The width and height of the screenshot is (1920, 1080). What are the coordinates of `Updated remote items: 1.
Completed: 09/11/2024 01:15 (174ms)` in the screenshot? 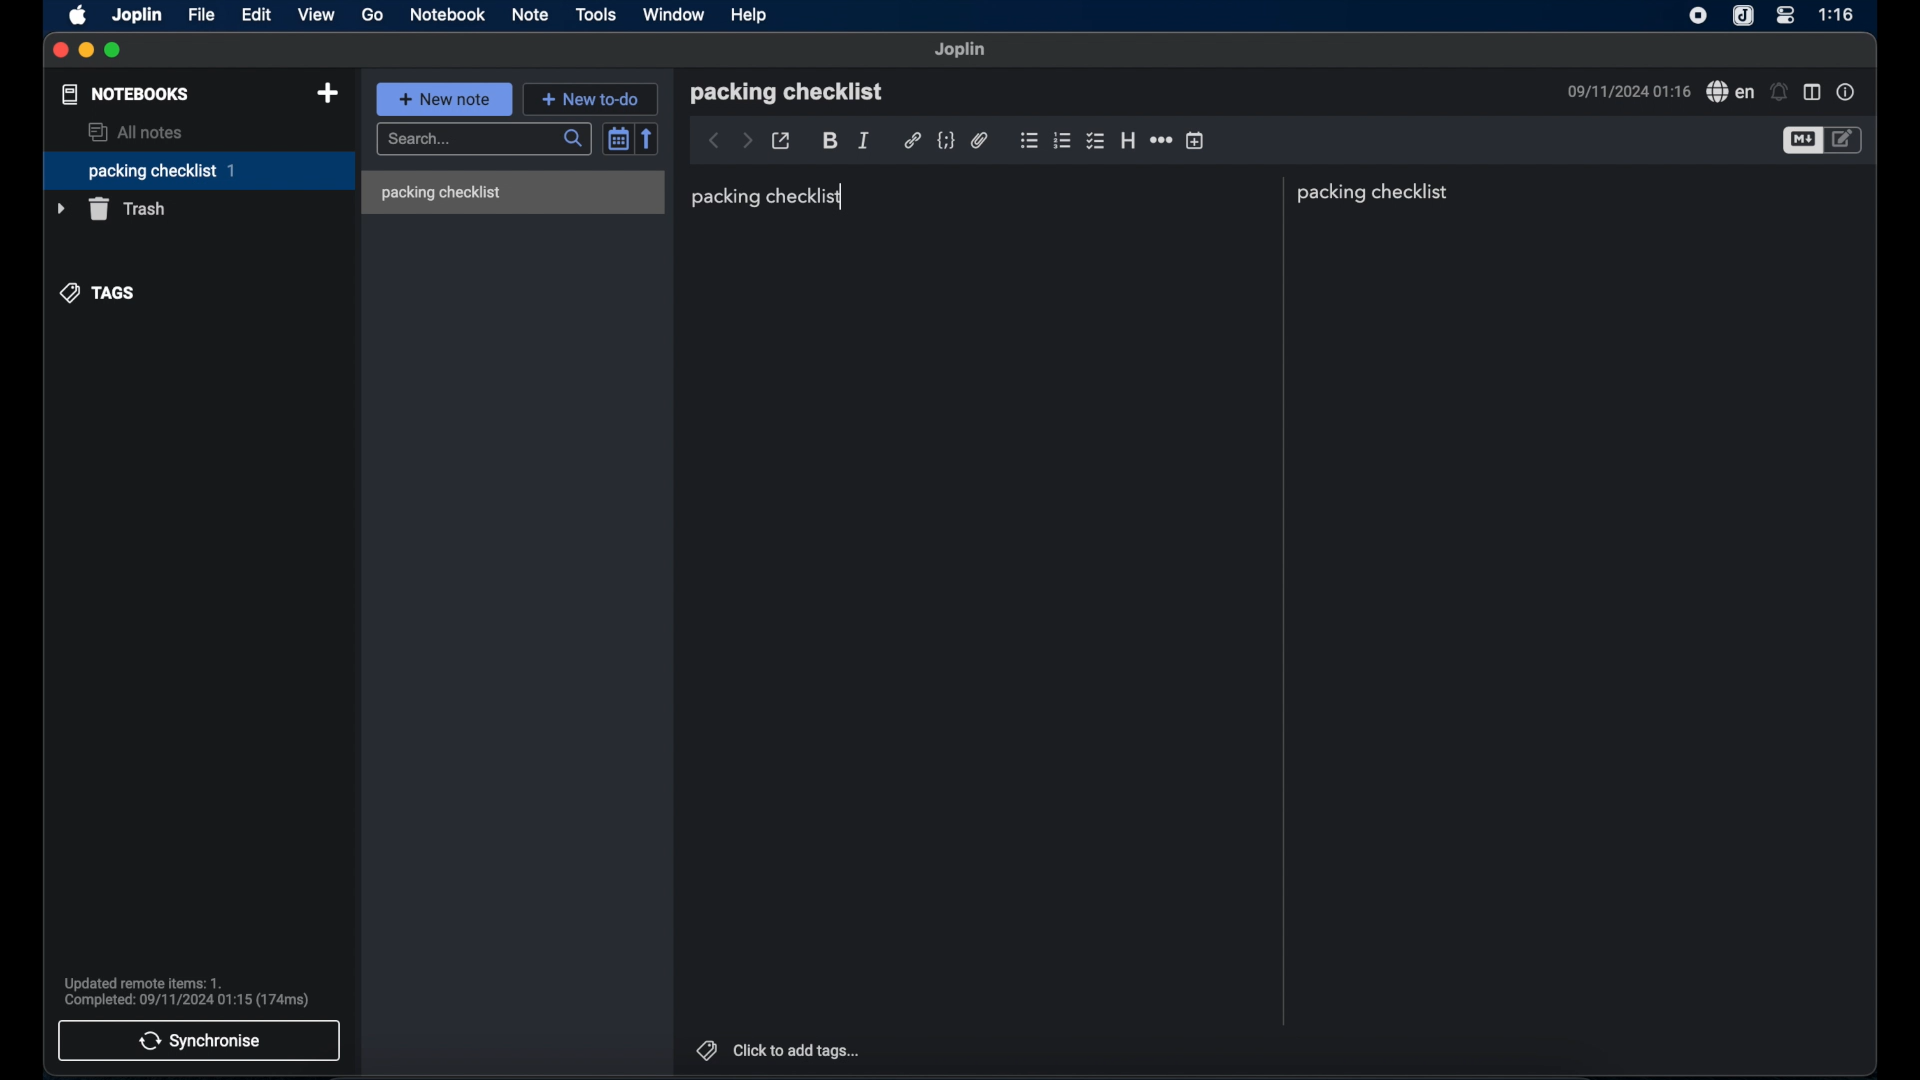 It's located at (190, 988).